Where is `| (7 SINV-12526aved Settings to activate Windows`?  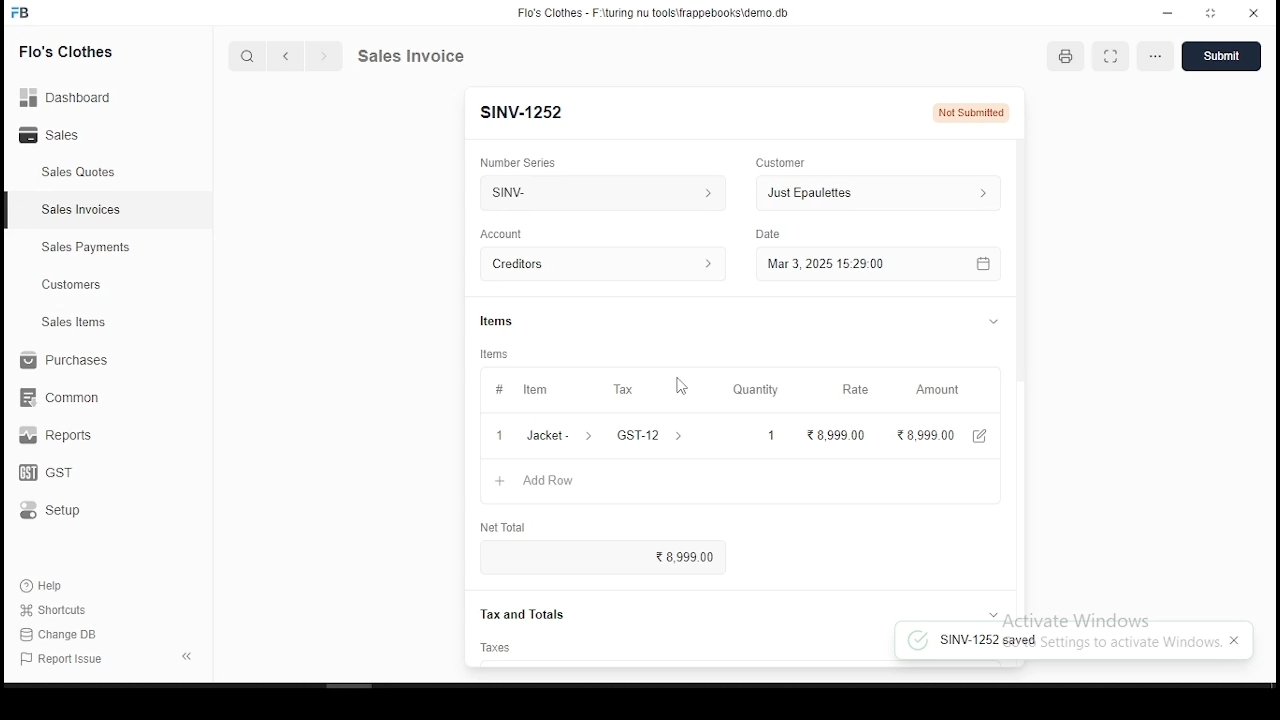
| (7 SINV-12526aved Settings to activate Windows is located at coordinates (1079, 641).